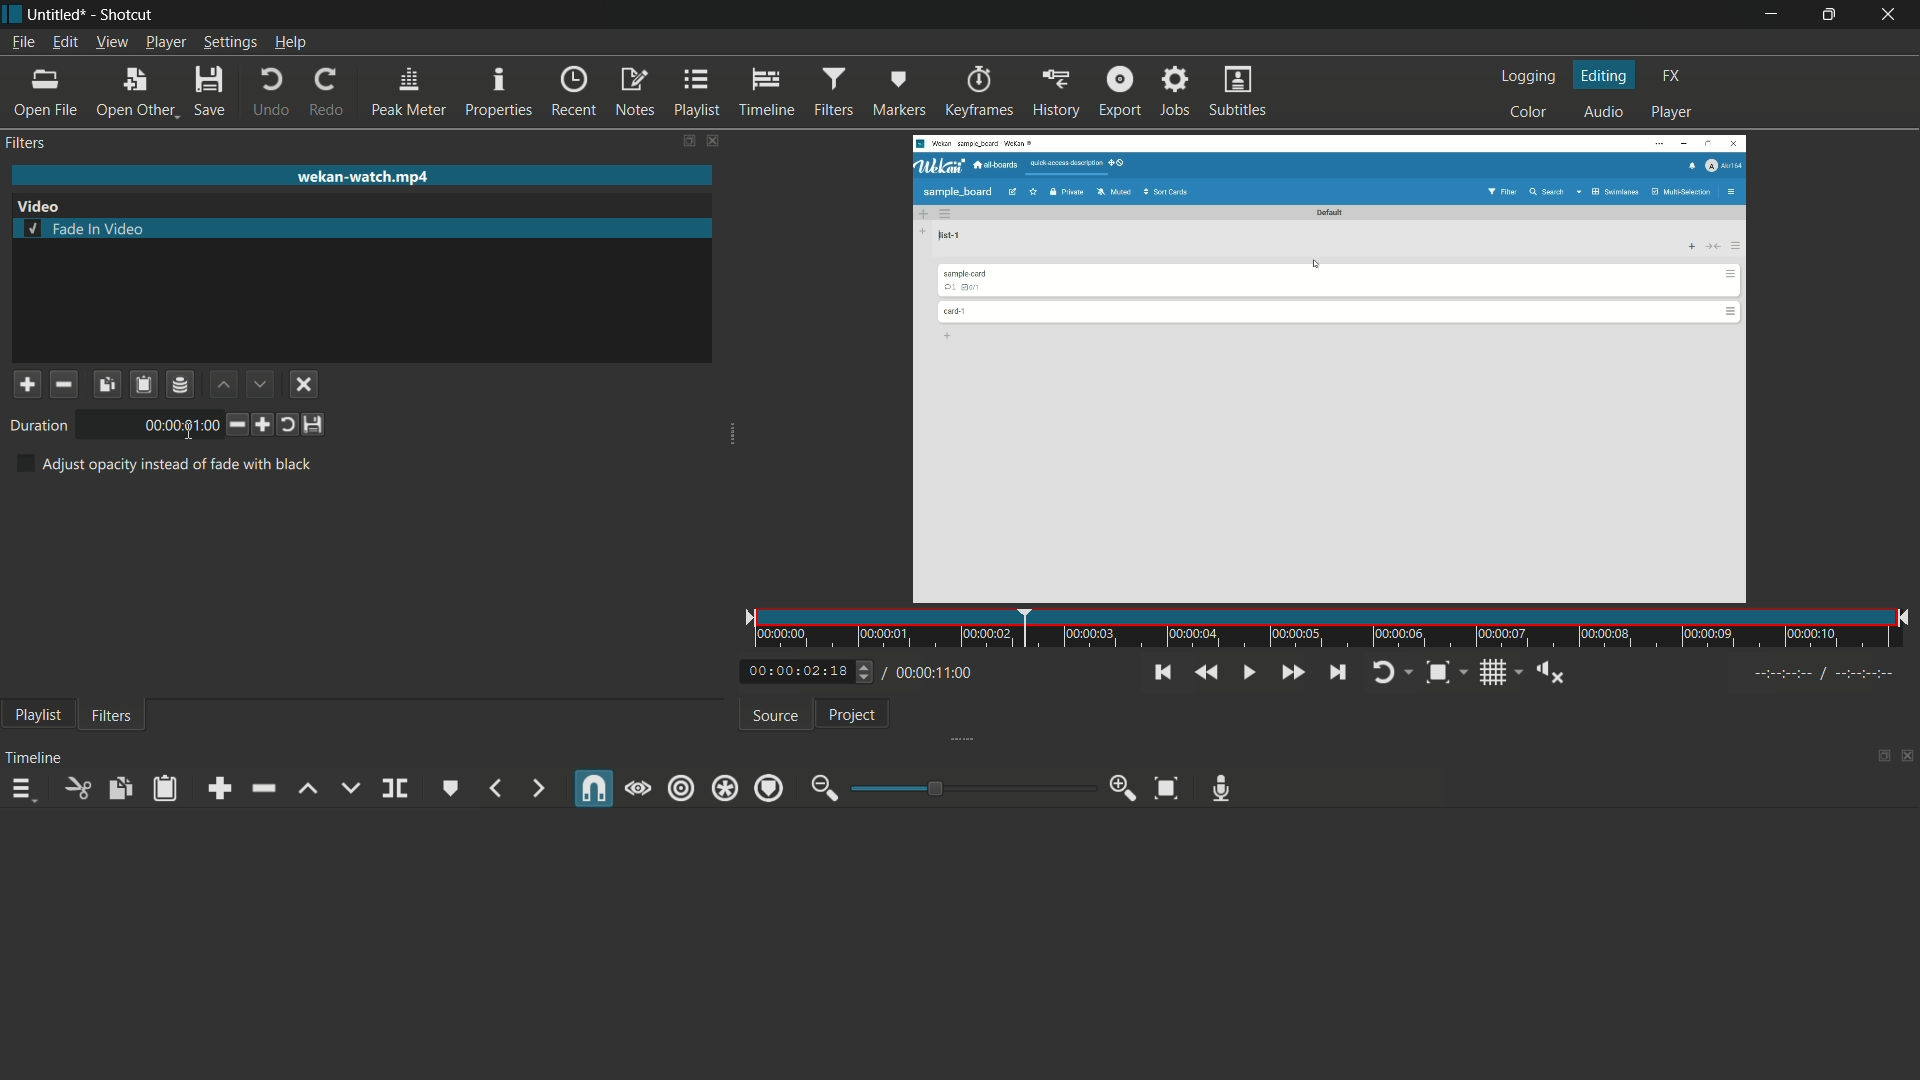 The image size is (1920, 1080). What do you see at coordinates (1831, 15) in the screenshot?
I see `maximize` at bounding box center [1831, 15].